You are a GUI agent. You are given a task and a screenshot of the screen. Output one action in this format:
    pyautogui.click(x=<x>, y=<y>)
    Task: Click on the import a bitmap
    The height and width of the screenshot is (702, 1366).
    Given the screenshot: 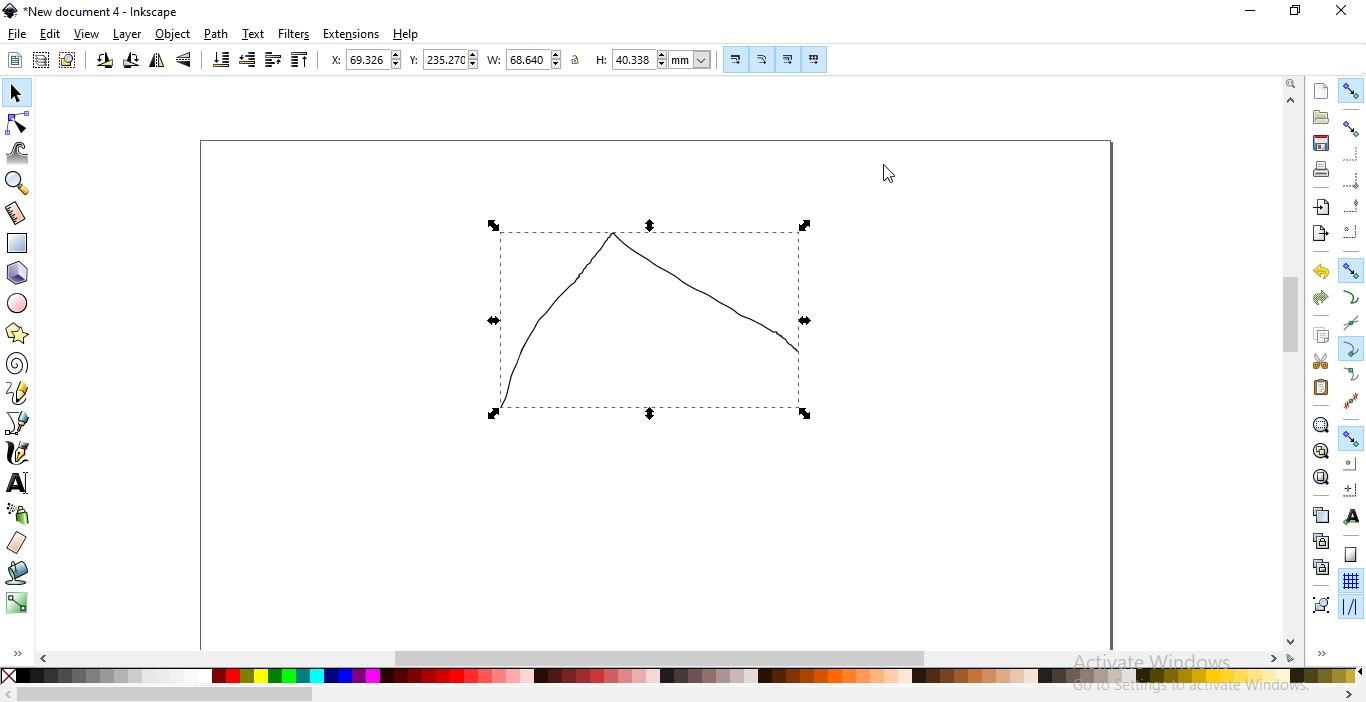 What is the action you would take?
    pyautogui.click(x=1322, y=207)
    